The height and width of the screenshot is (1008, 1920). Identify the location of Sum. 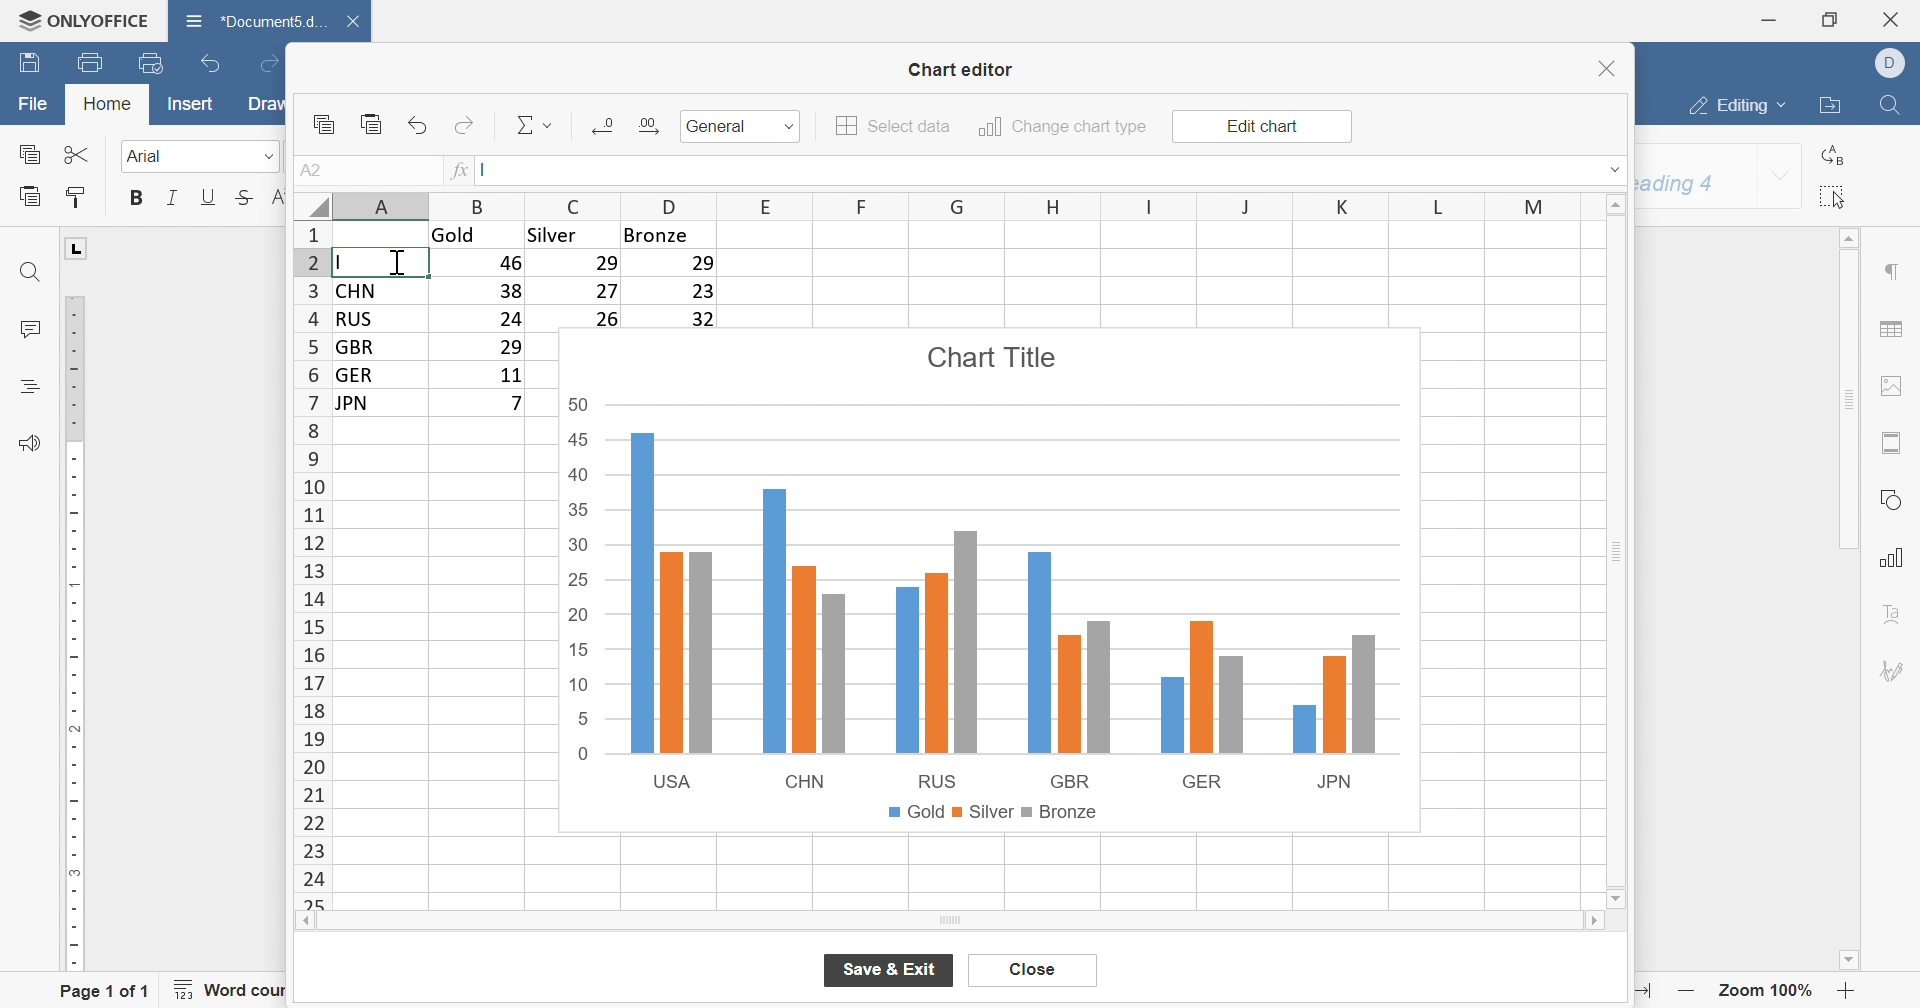
(537, 125).